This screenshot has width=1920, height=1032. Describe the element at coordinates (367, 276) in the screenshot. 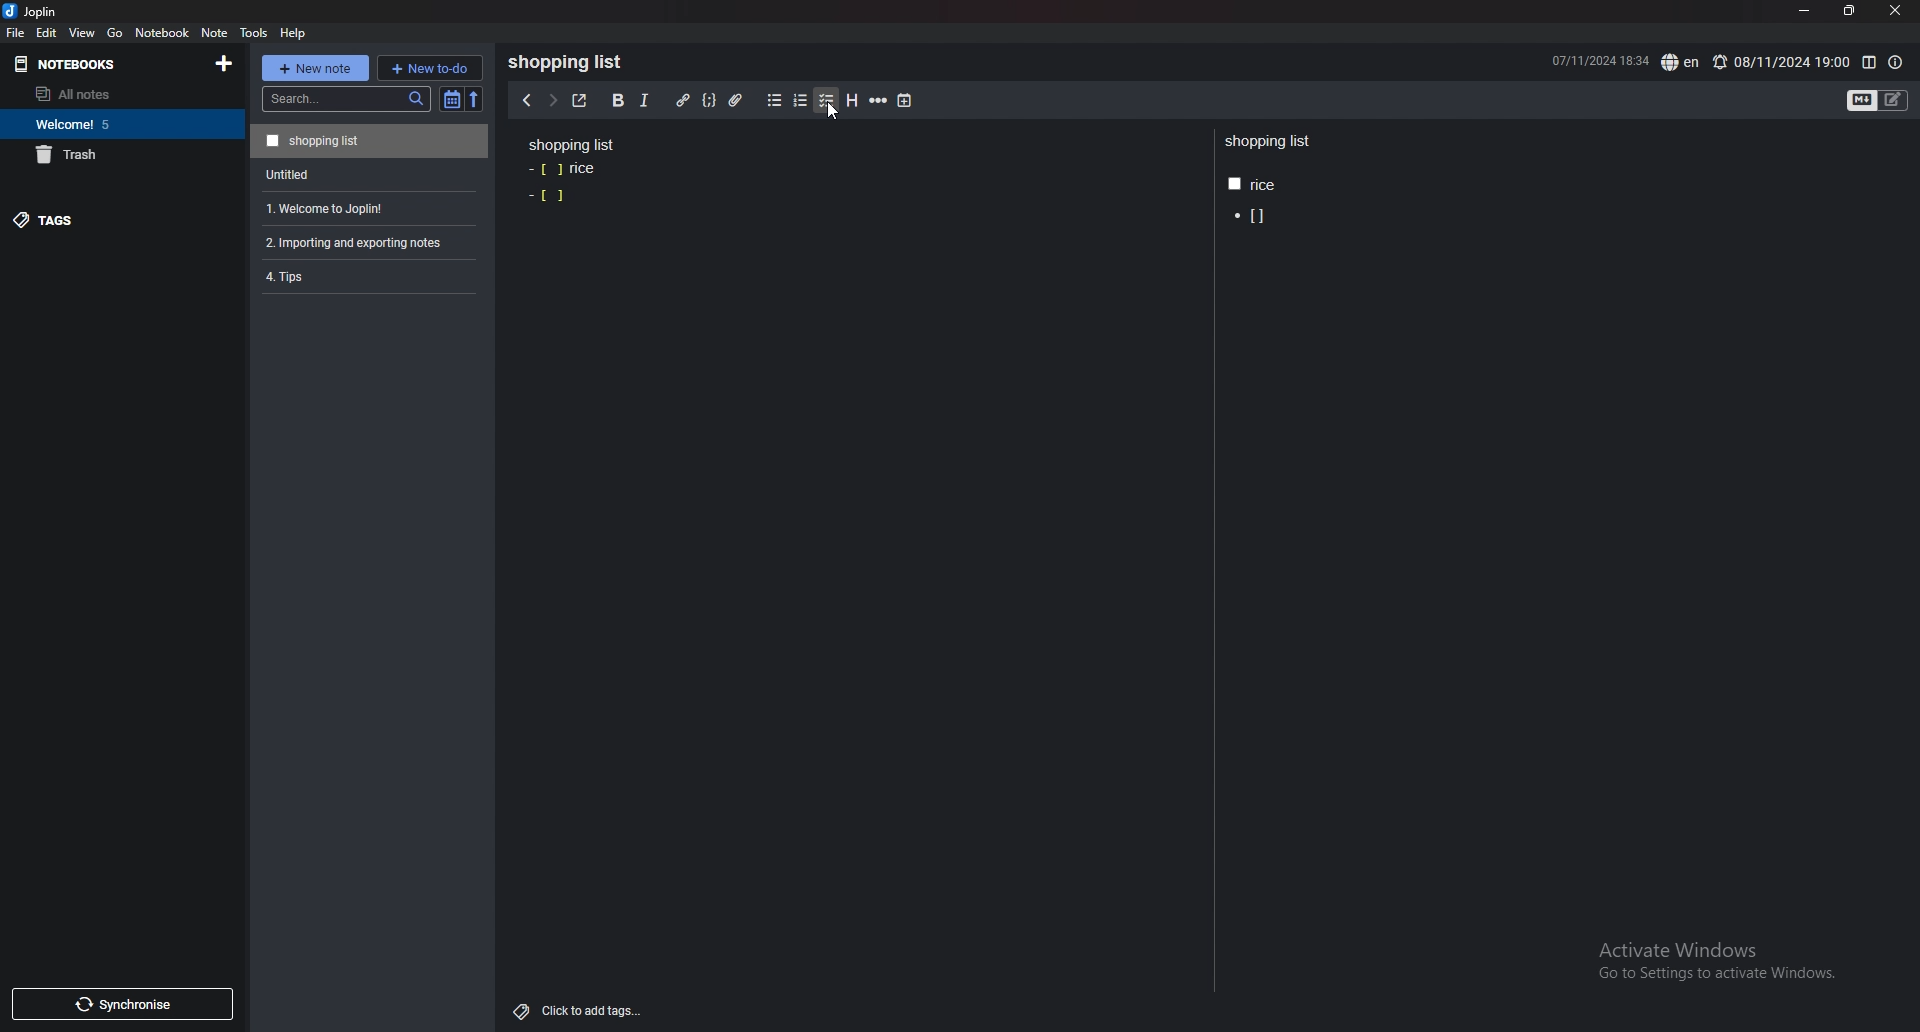

I see `4.Tips.` at that location.